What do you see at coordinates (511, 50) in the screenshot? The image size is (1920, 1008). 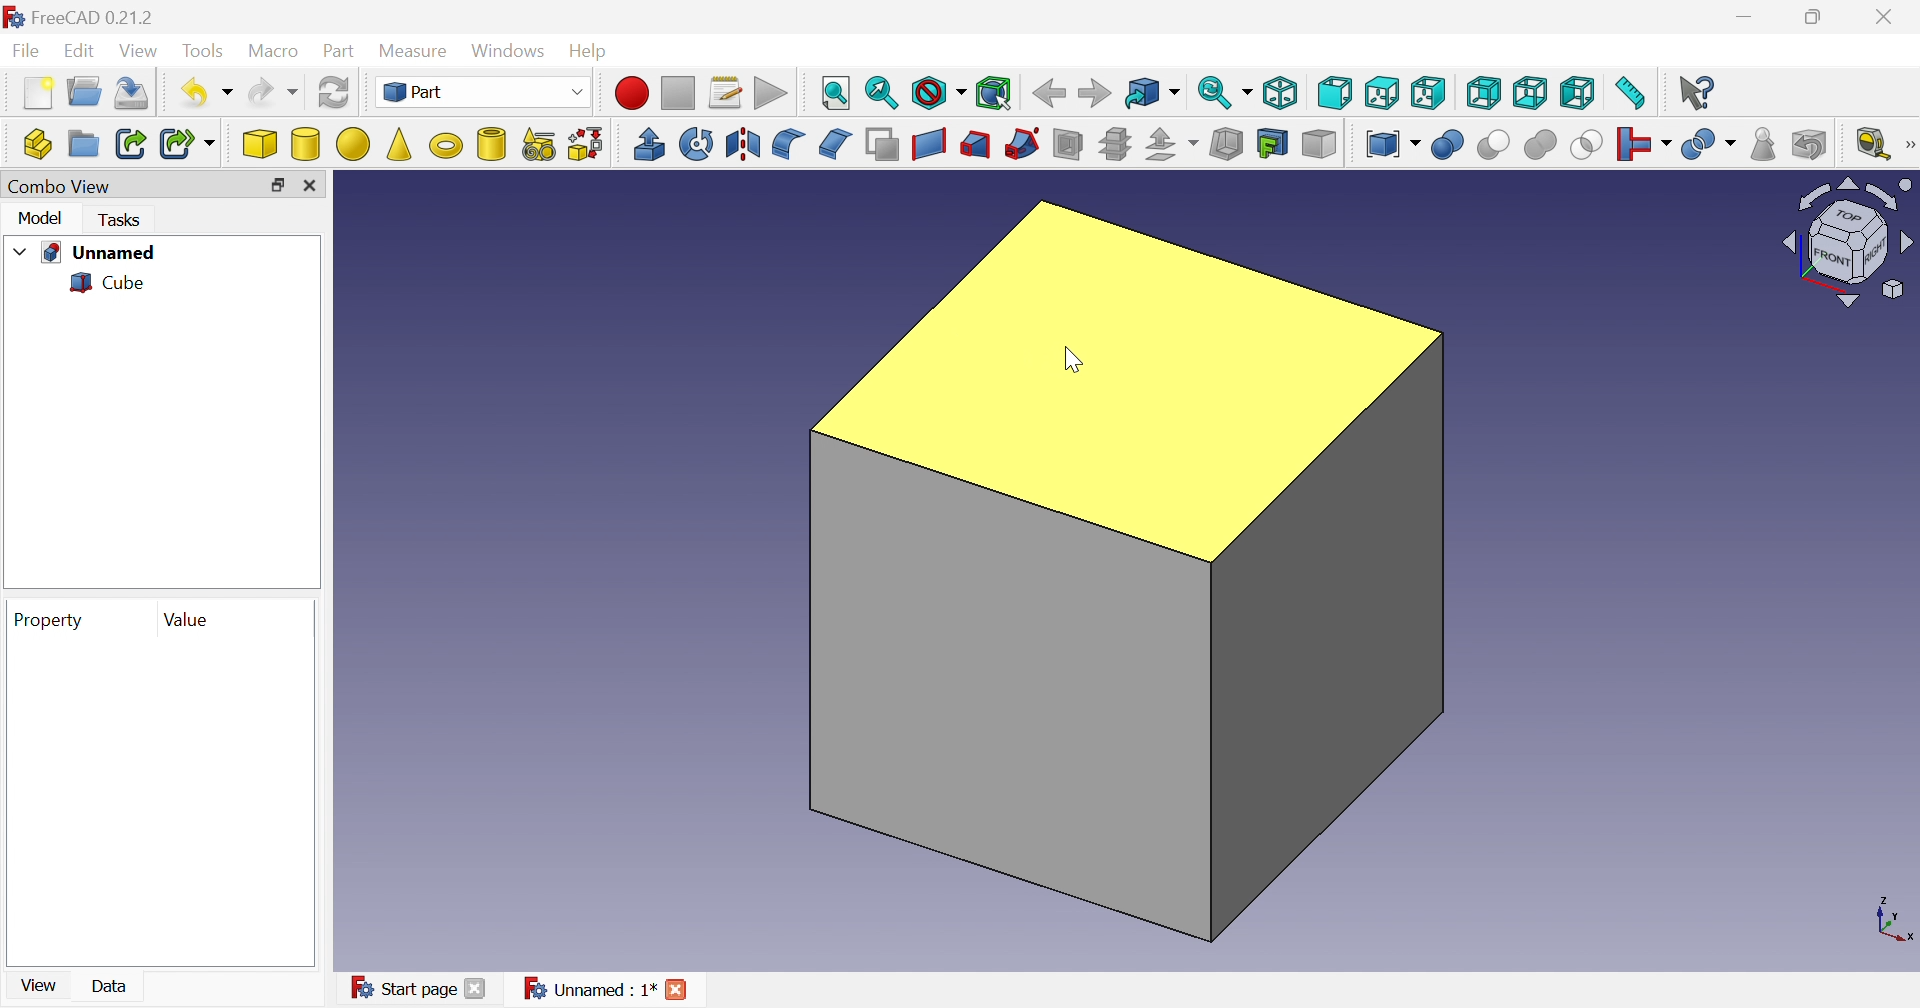 I see `Windows` at bounding box center [511, 50].